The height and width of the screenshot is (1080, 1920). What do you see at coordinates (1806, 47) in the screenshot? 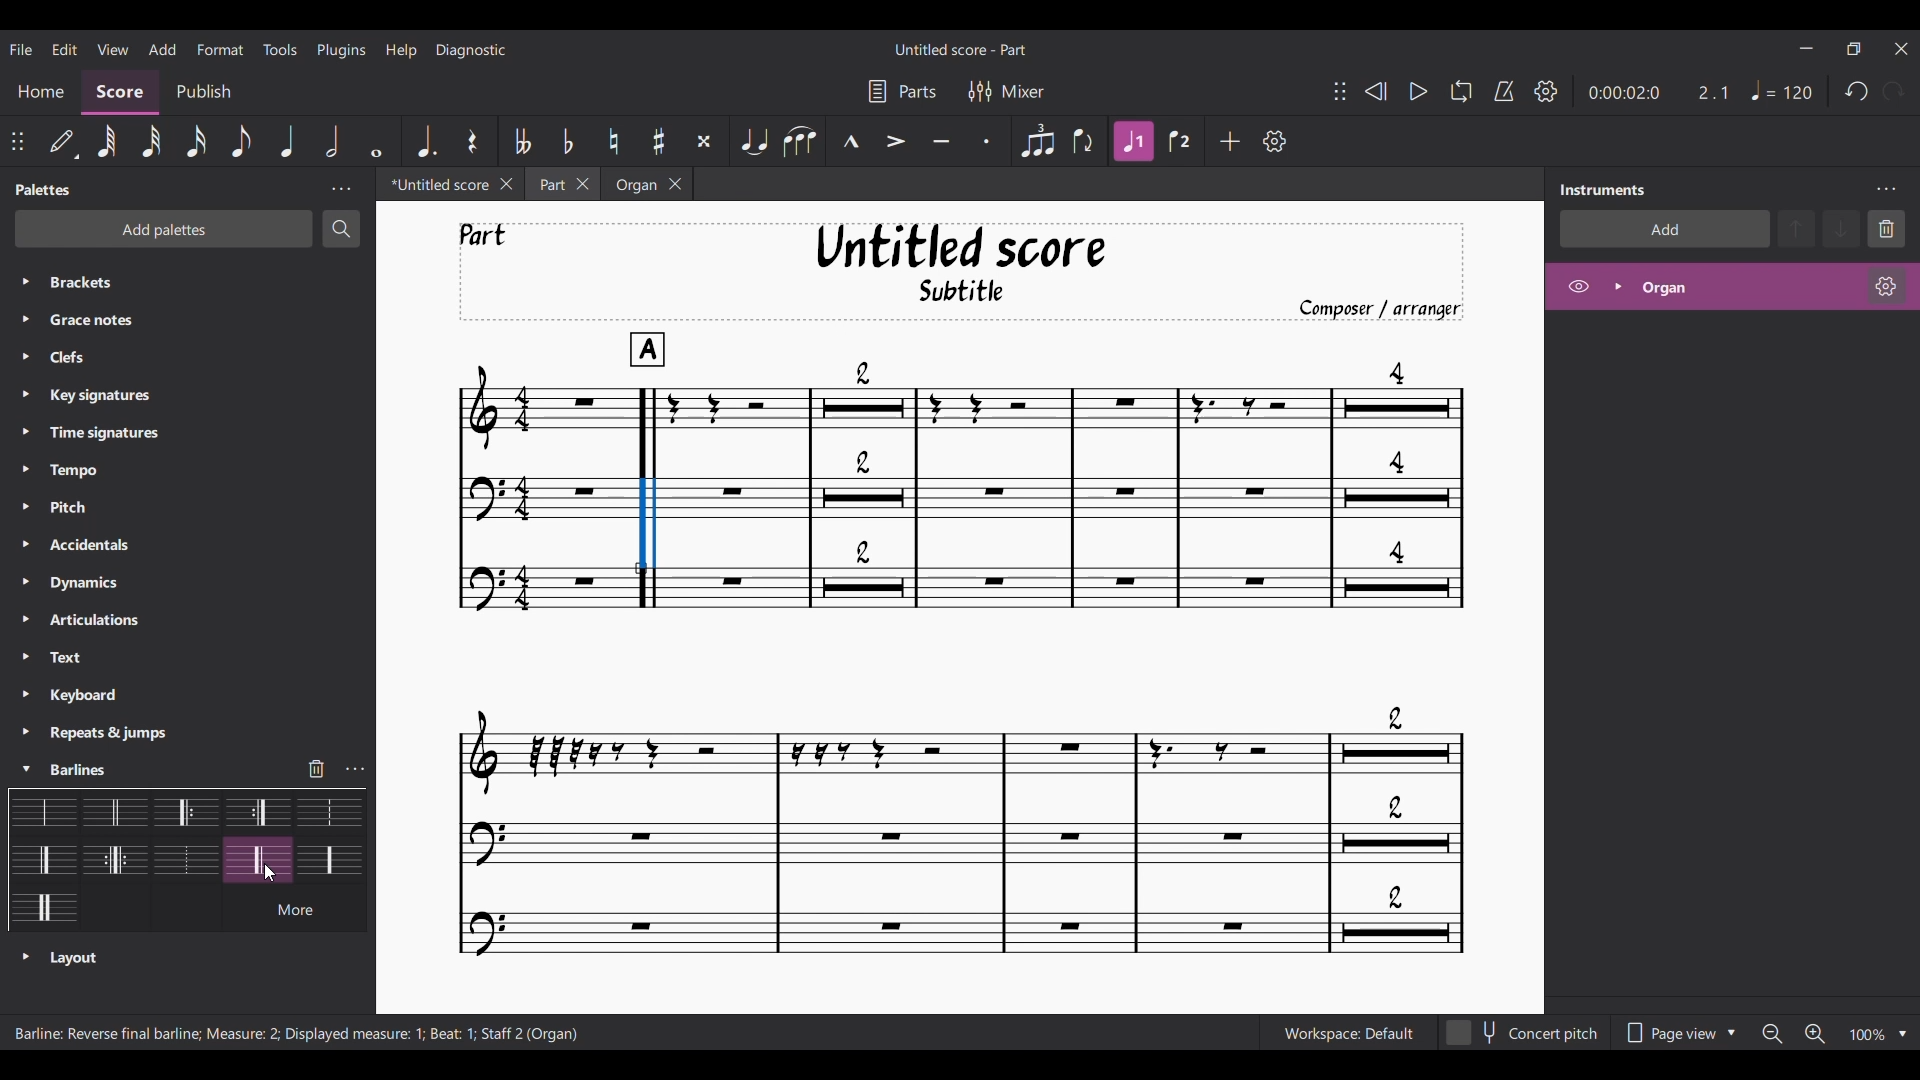
I see `Minimize` at bounding box center [1806, 47].